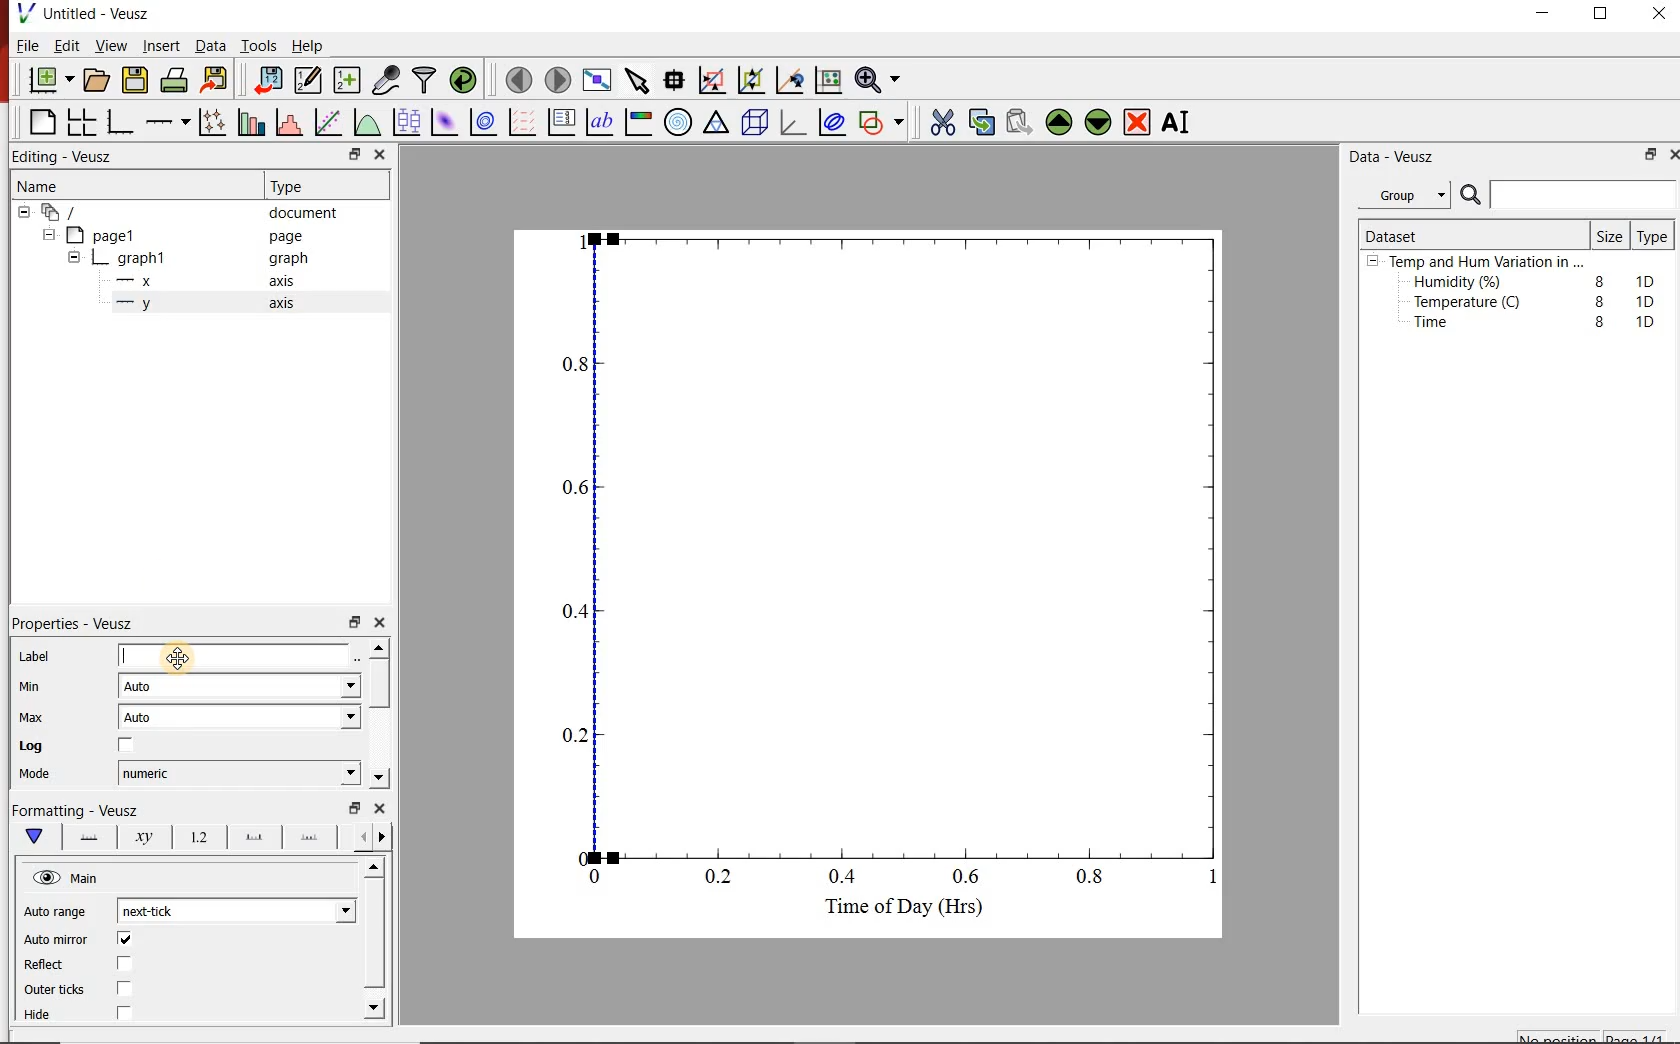  Describe the element at coordinates (44, 685) in the screenshot. I see `Min` at that location.